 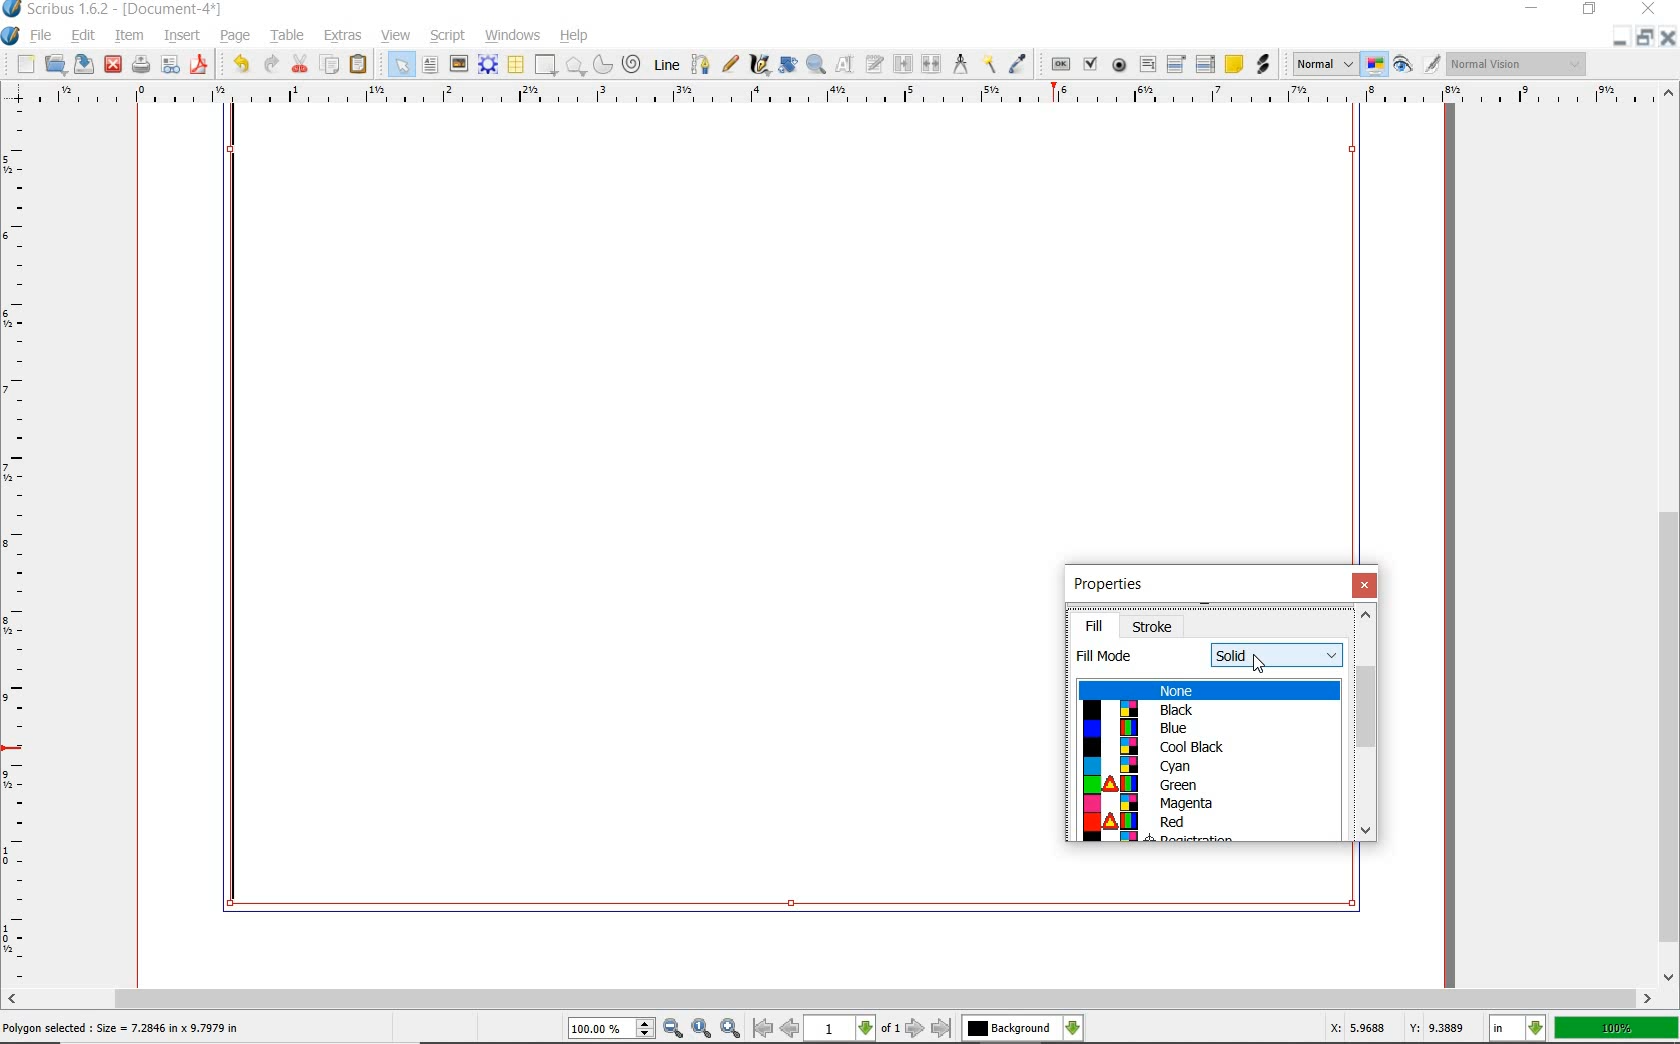 What do you see at coordinates (1616, 1028) in the screenshot?
I see `100%` at bounding box center [1616, 1028].